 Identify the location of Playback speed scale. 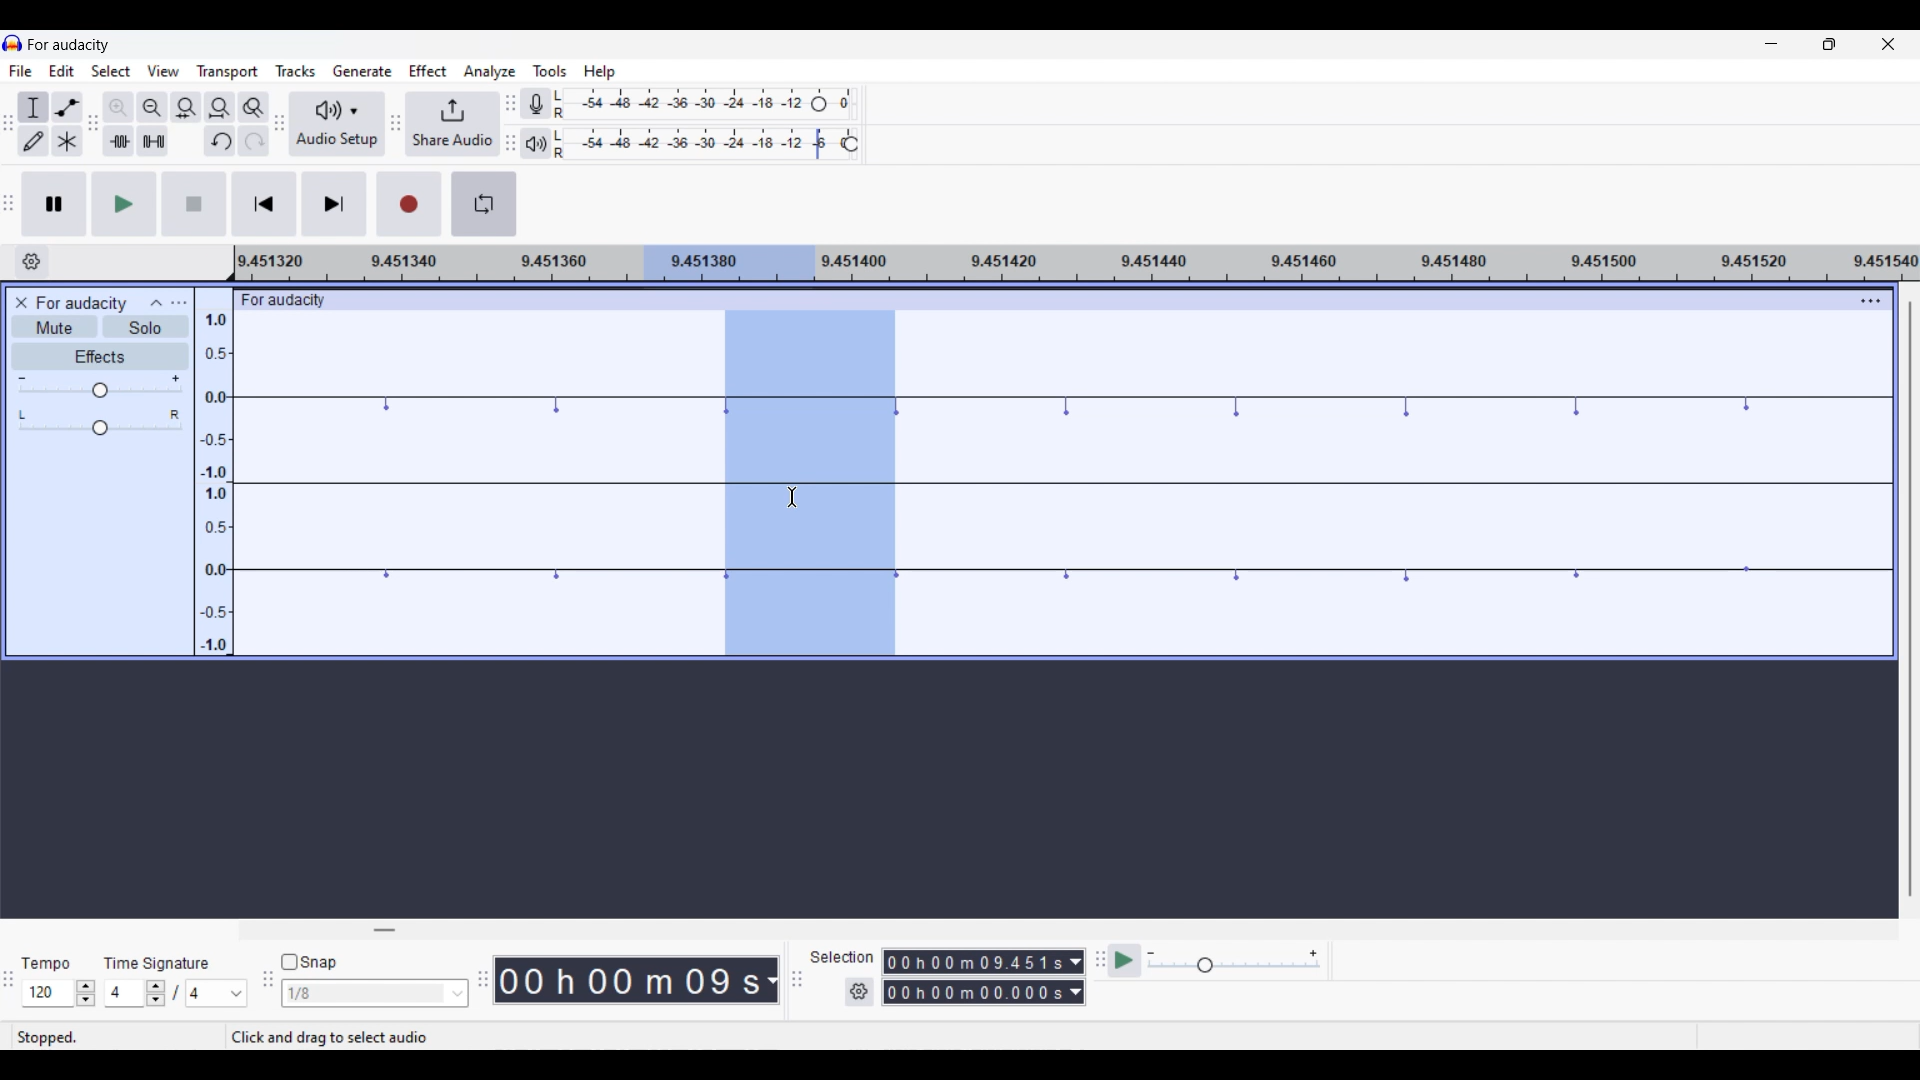
(1234, 962).